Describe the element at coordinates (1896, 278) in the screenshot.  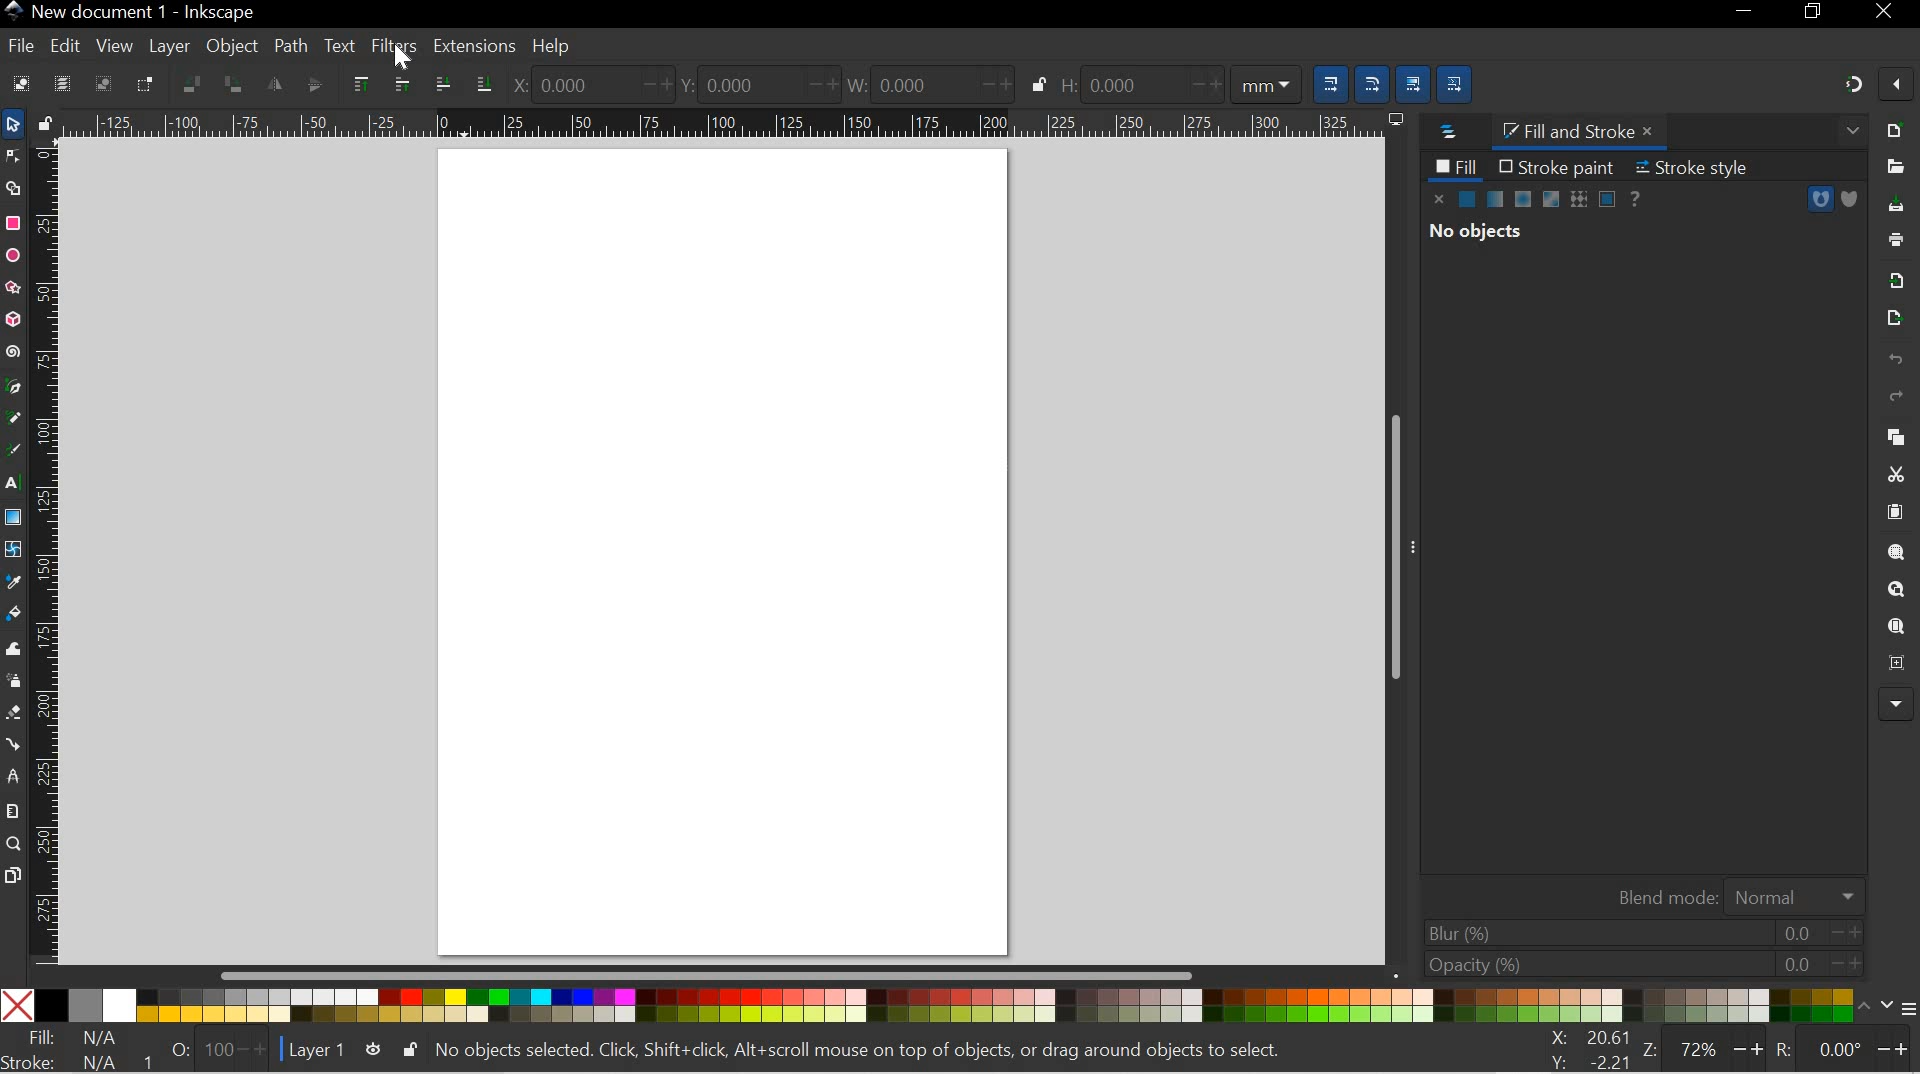
I see `IMPORT` at that location.